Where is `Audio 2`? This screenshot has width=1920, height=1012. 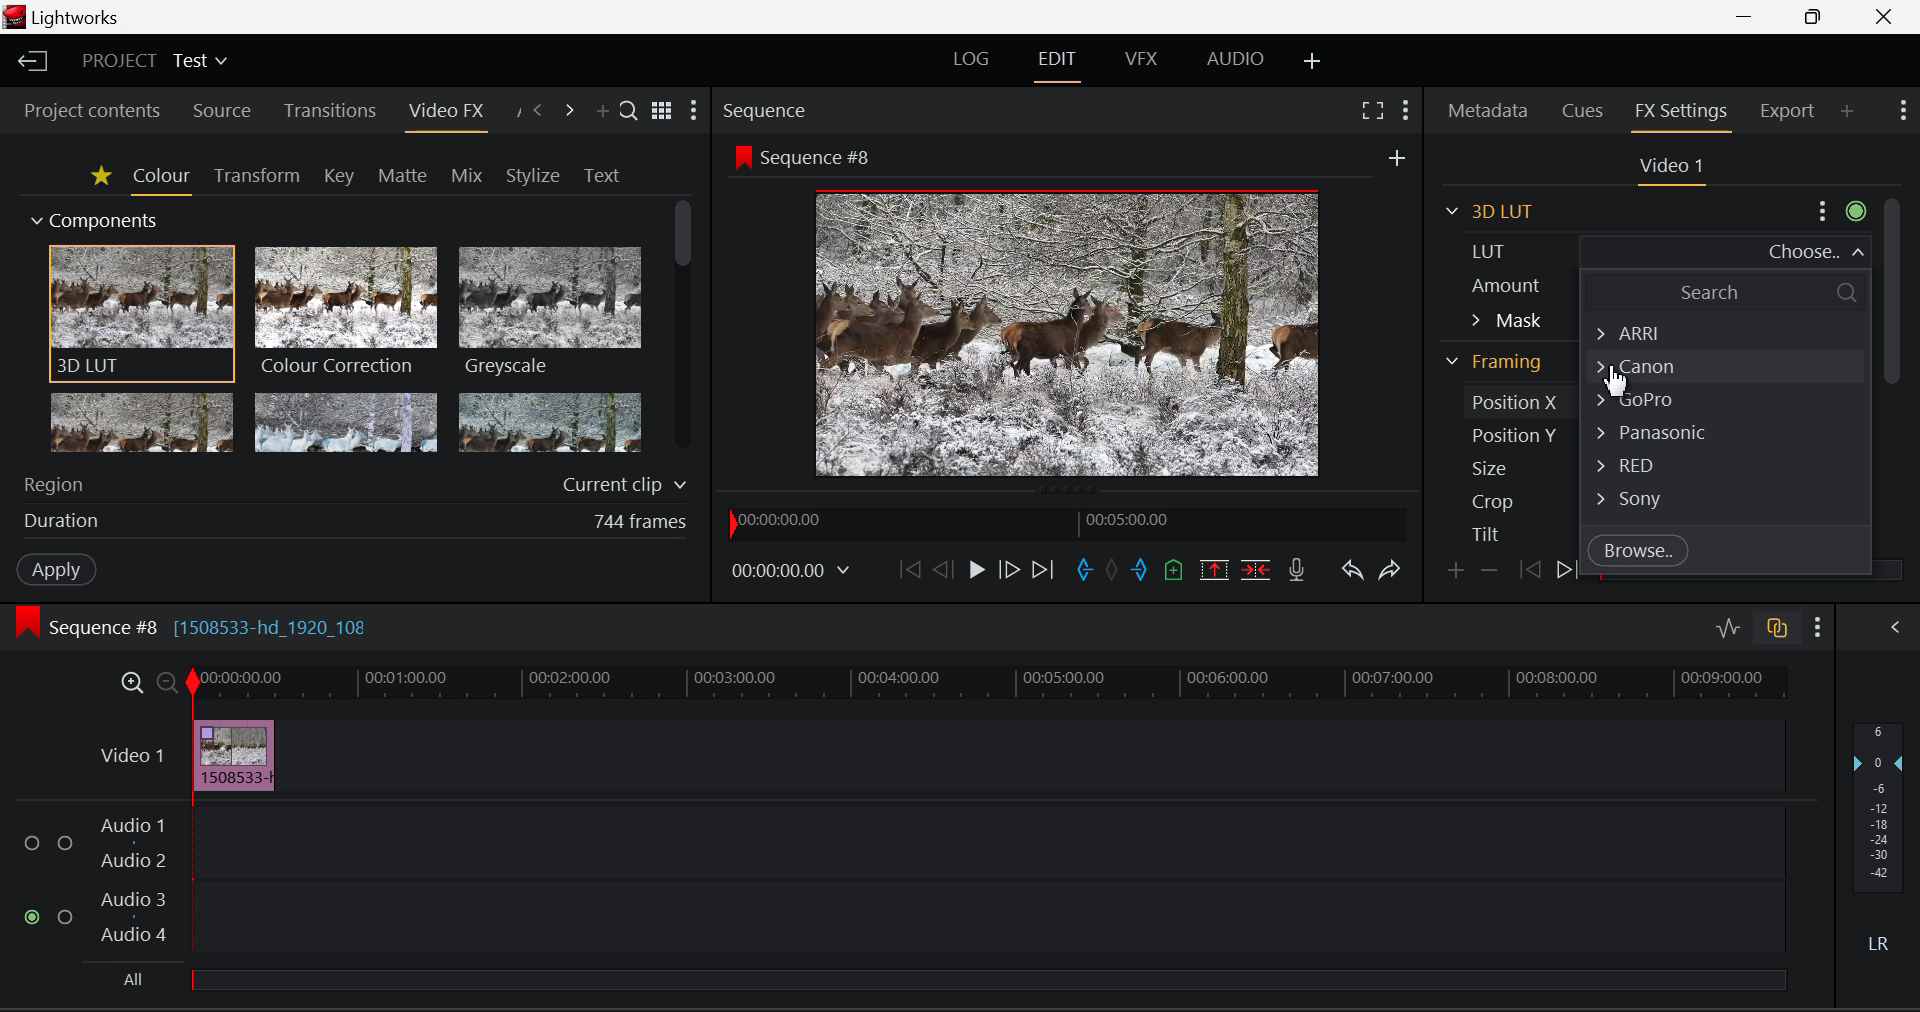 Audio 2 is located at coordinates (136, 862).